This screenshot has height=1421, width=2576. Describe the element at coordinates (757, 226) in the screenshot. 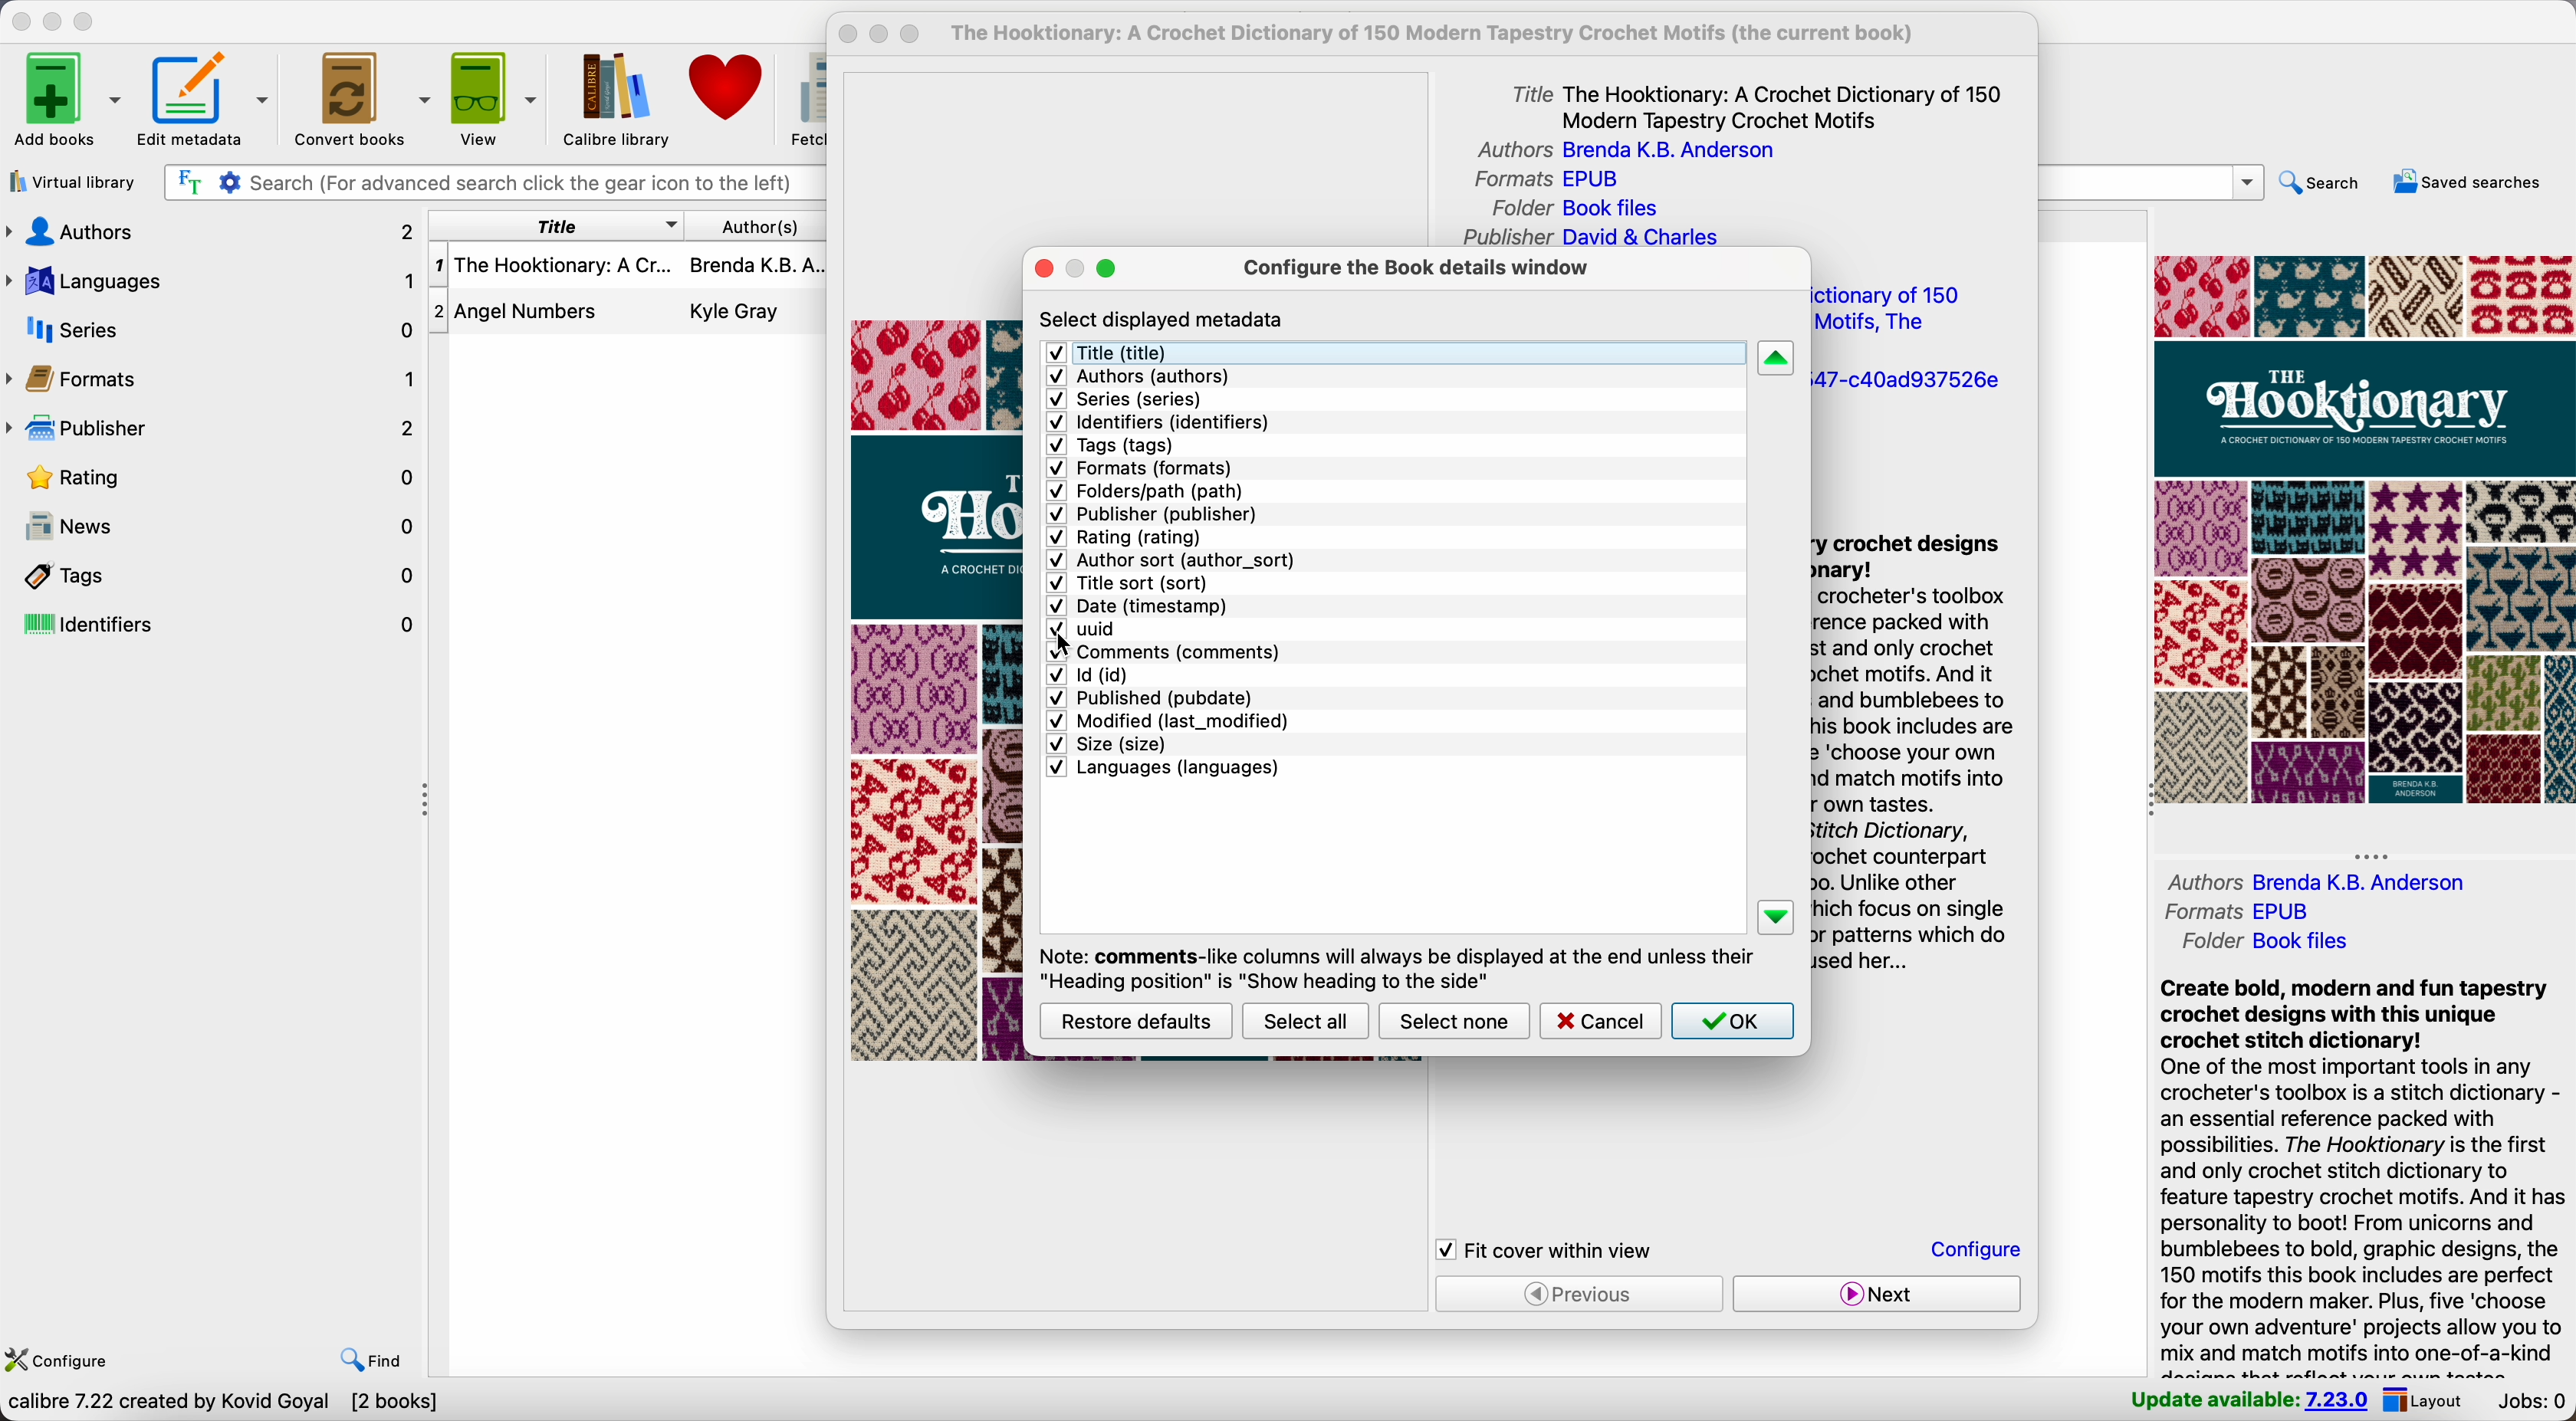

I see `author(s)` at that location.